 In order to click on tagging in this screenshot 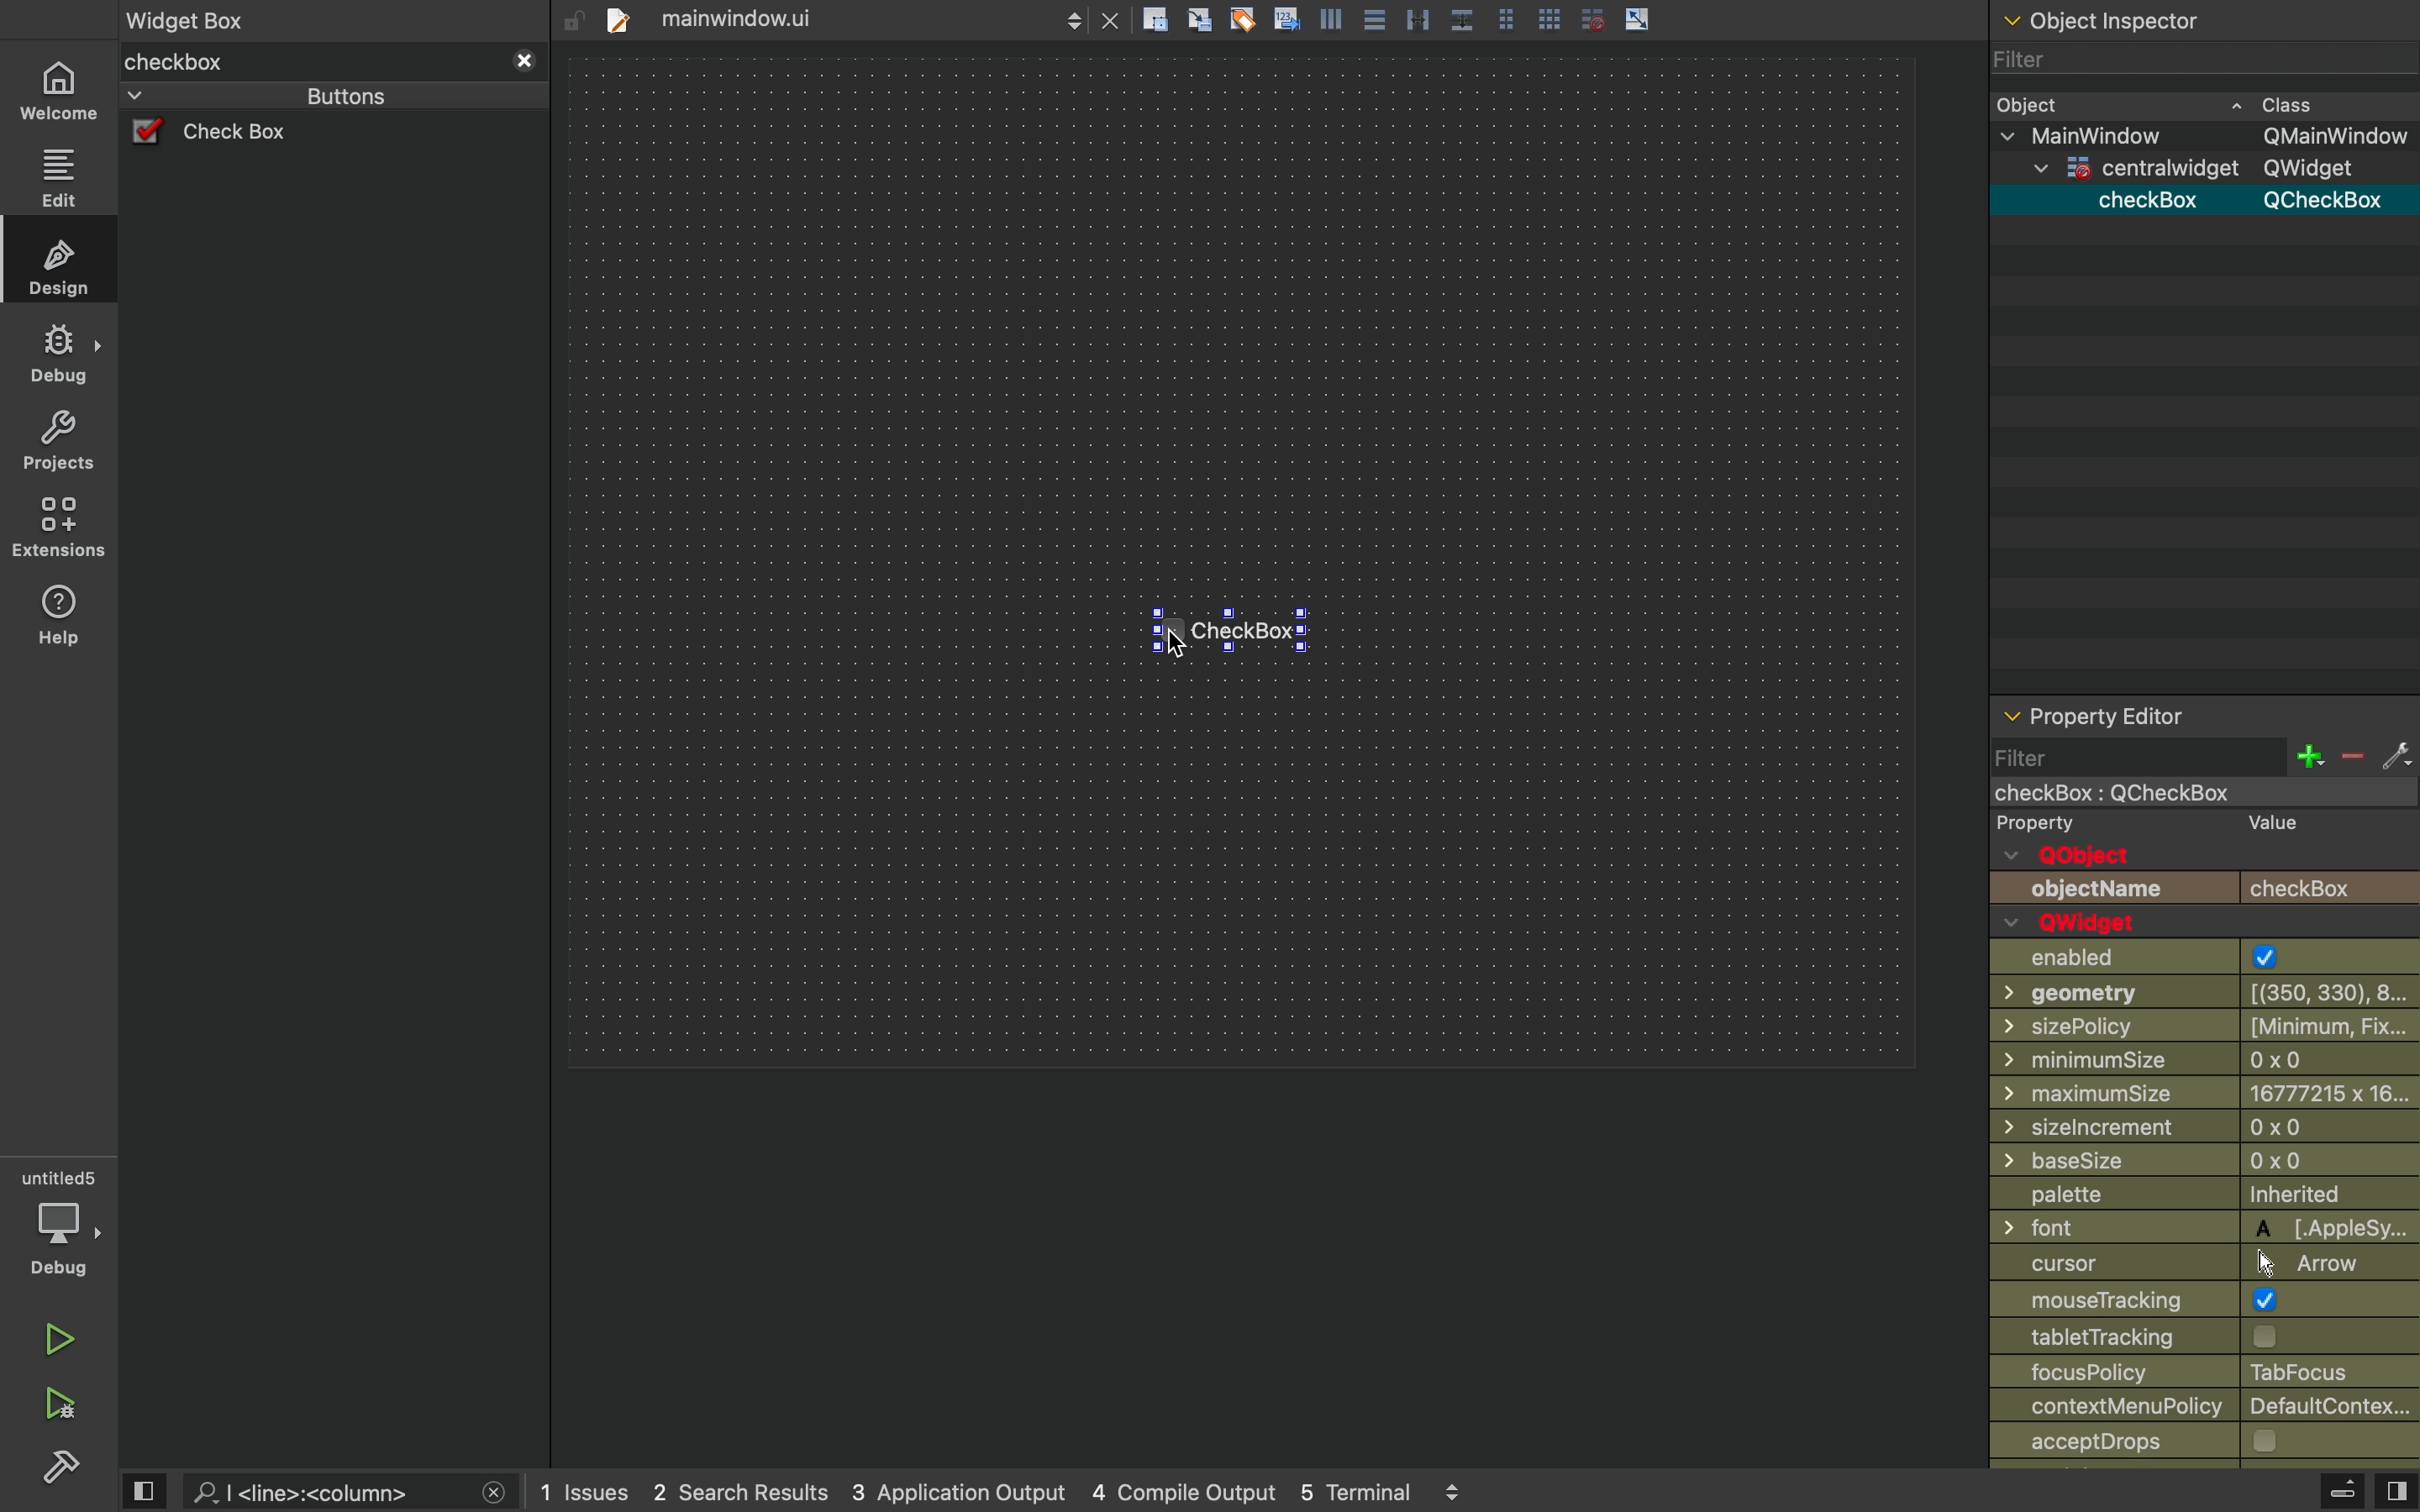, I will do `click(1242, 17)`.